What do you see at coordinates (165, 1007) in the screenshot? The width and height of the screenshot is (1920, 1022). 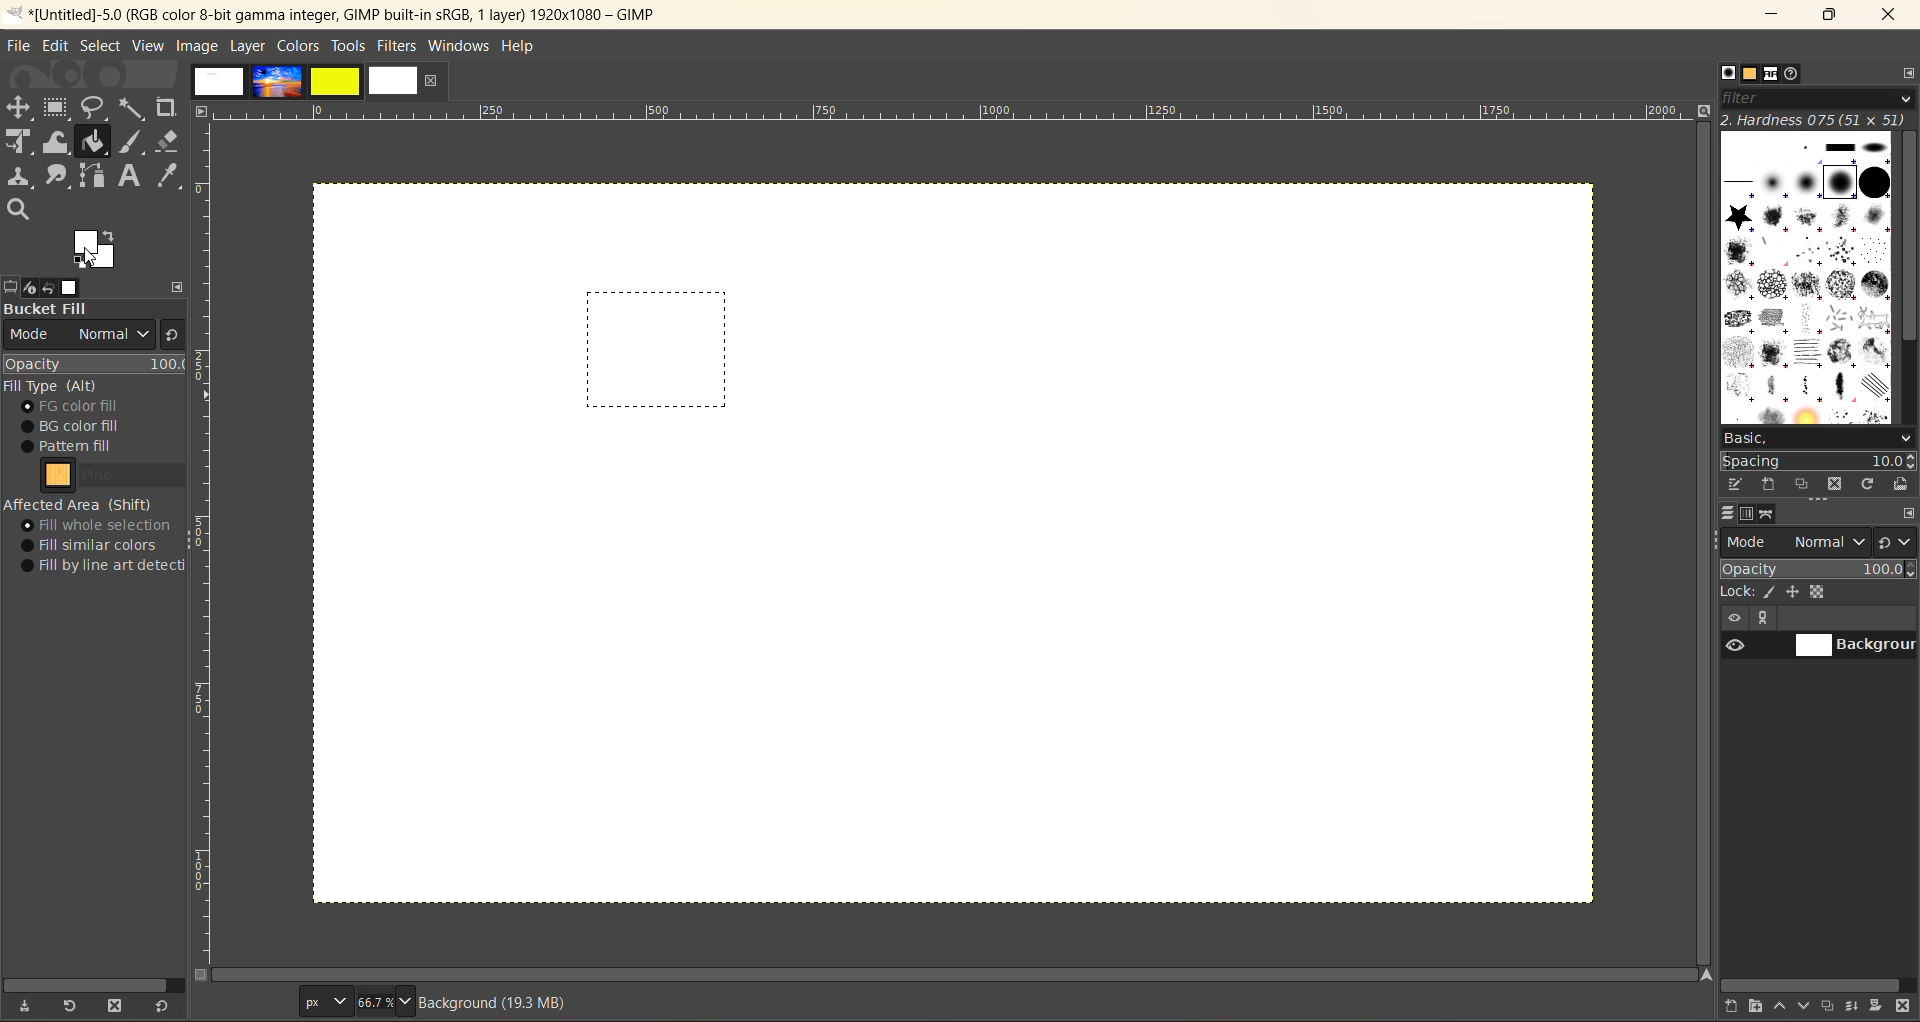 I see `reset to default values` at bounding box center [165, 1007].